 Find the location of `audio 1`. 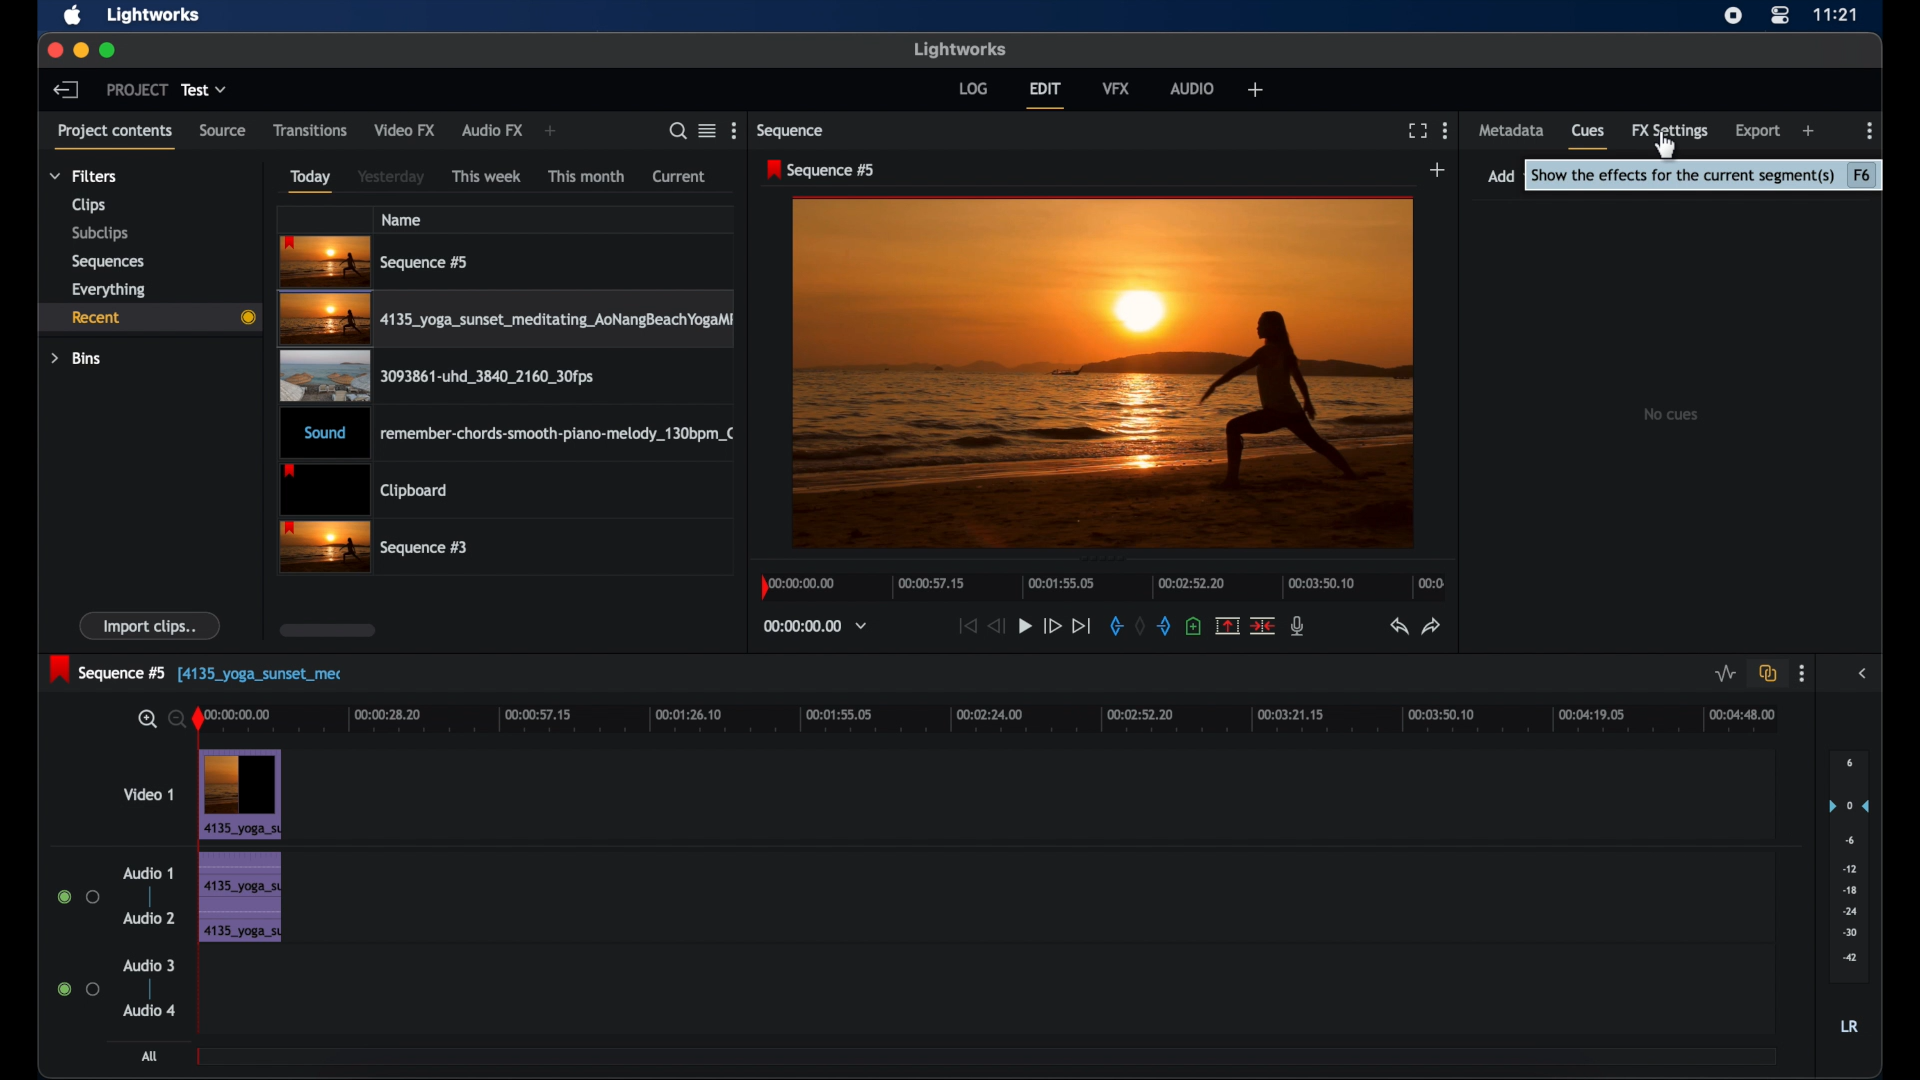

audio 1 is located at coordinates (146, 873).